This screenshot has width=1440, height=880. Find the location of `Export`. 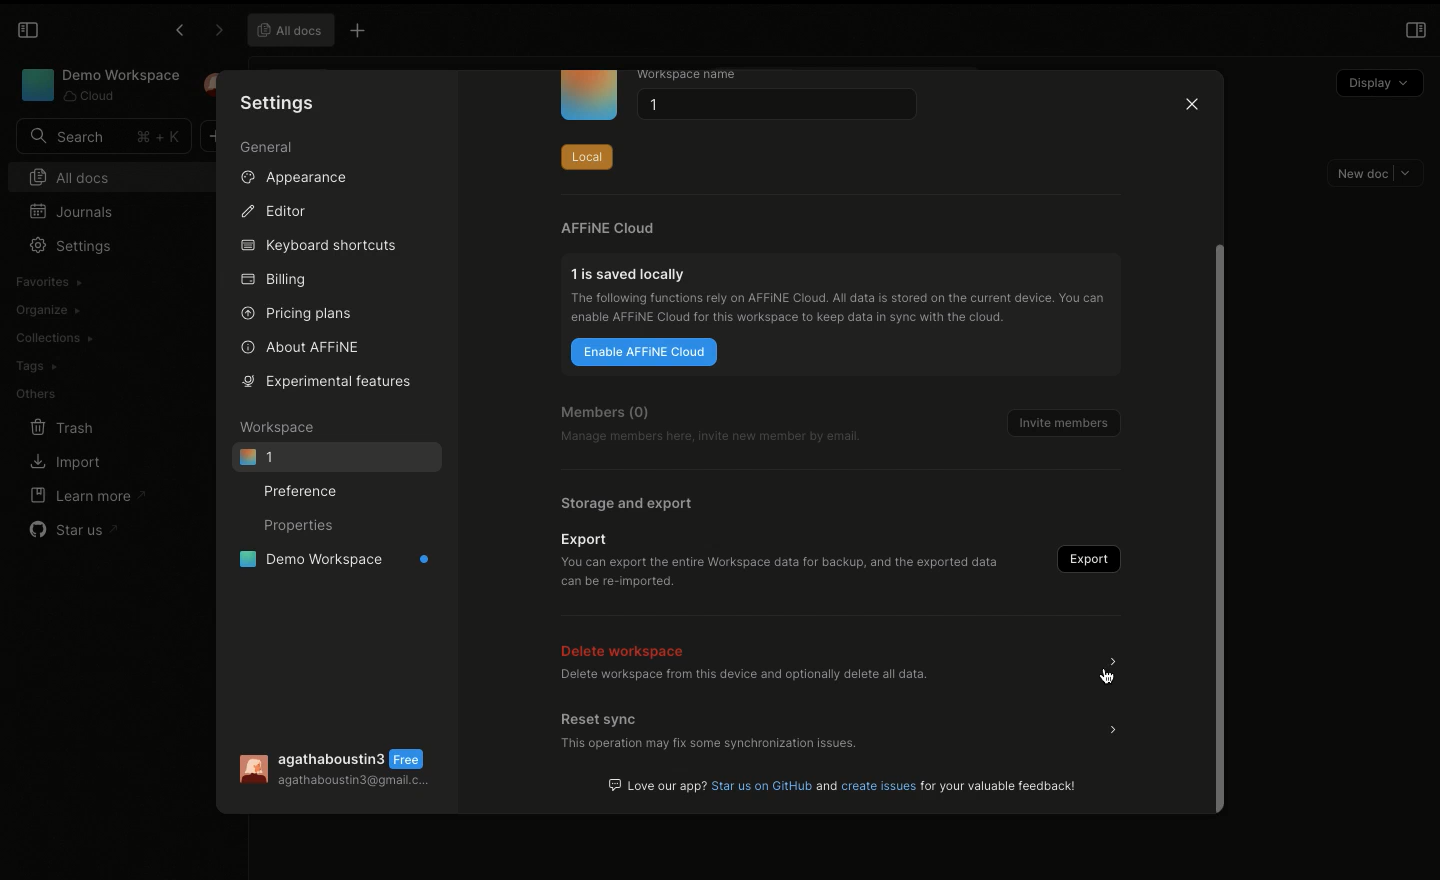

Export is located at coordinates (587, 539).